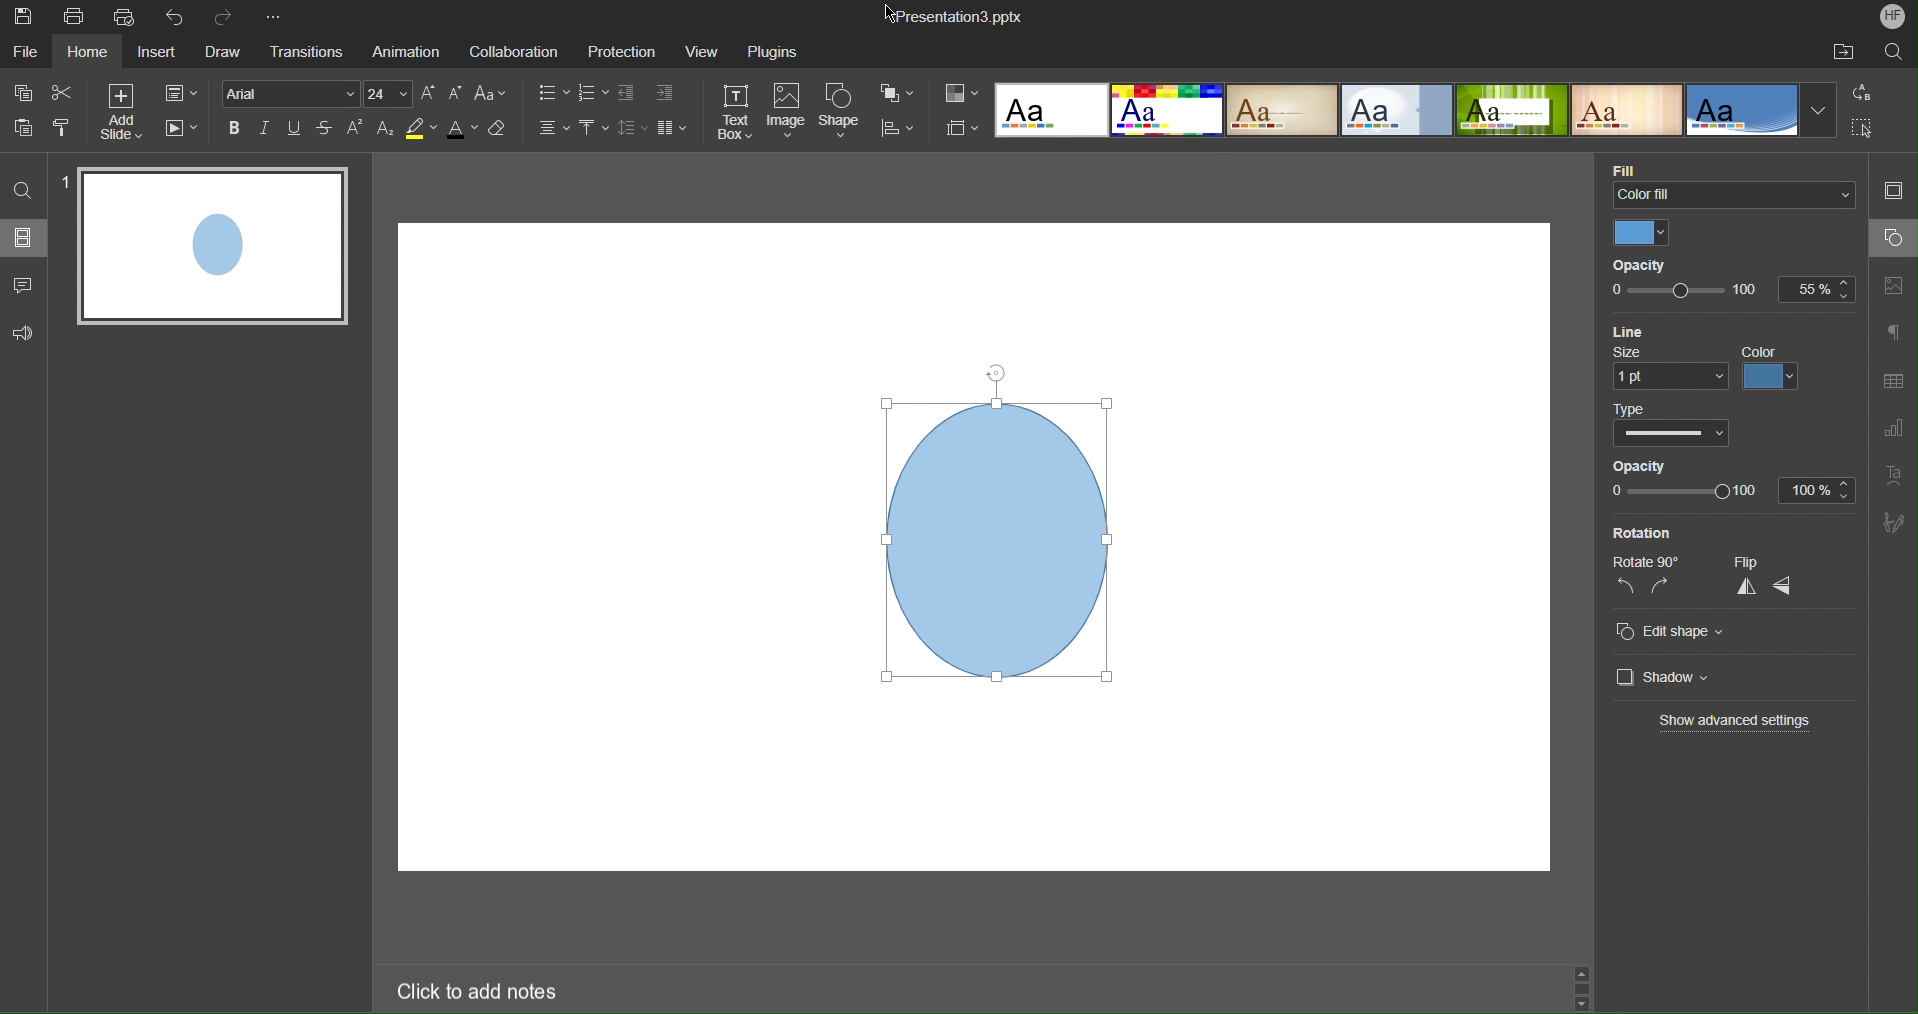 Image resolution: width=1918 pixels, height=1014 pixels. I want to click on Opacity adjuster, so click(1731, 295).